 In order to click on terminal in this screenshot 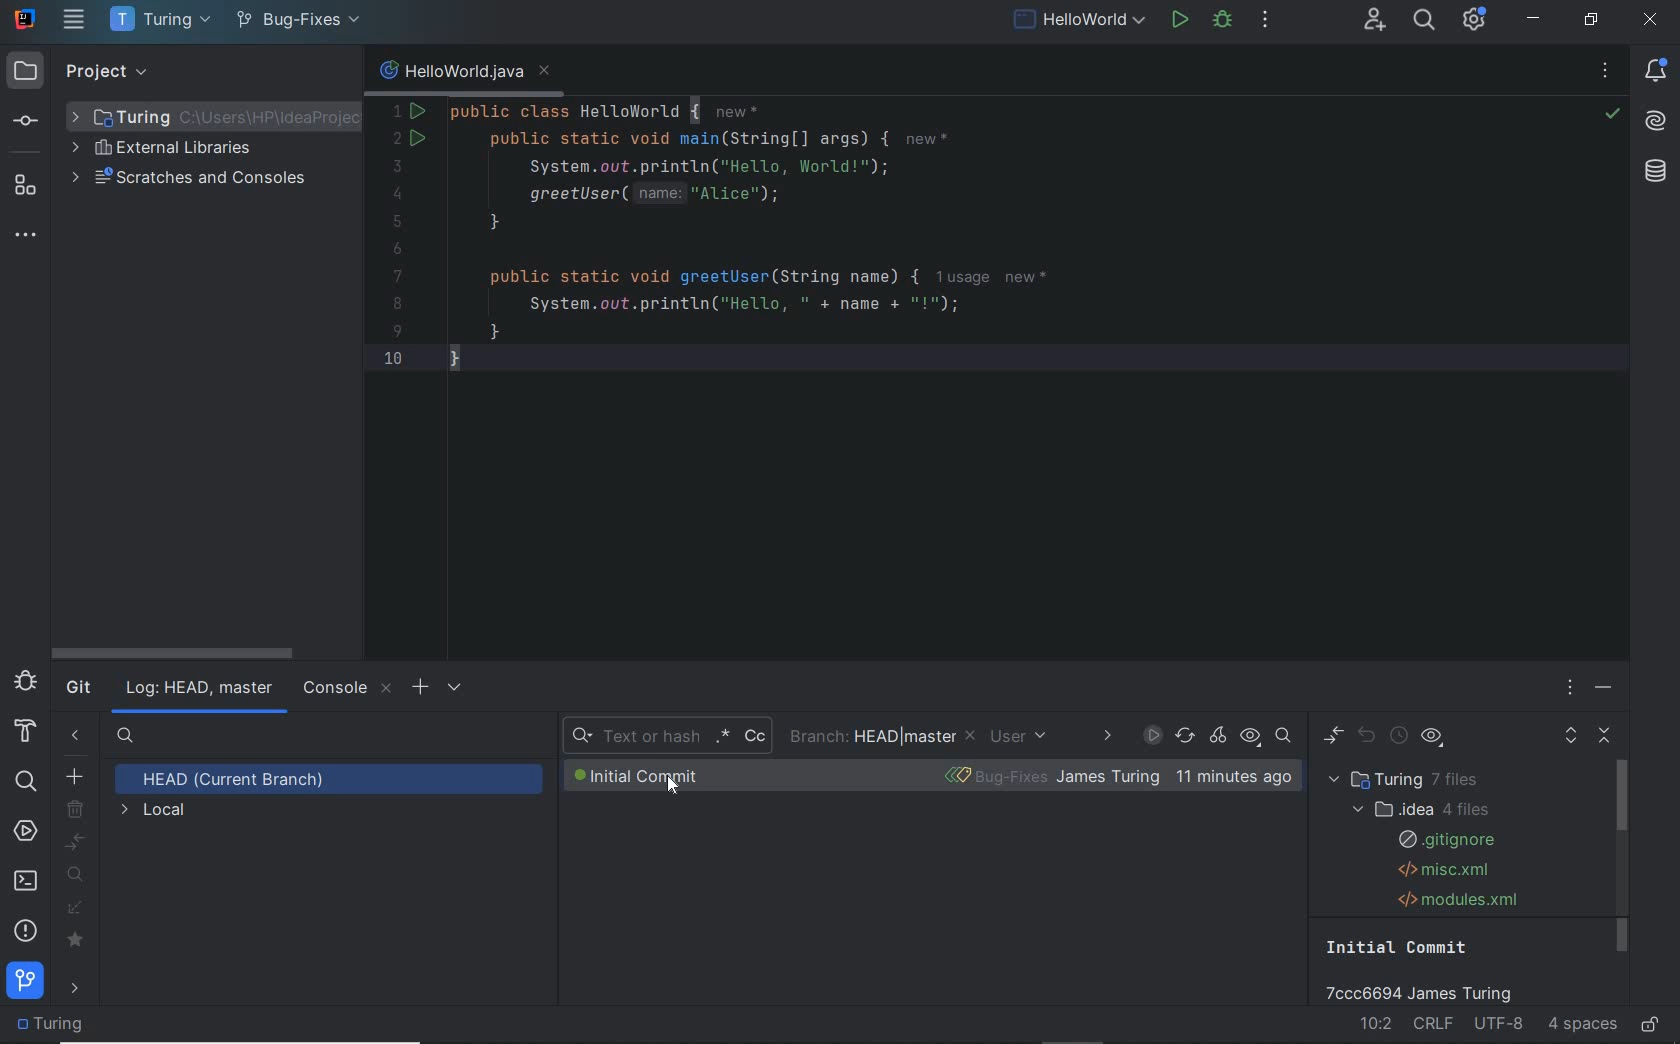, I will do `click(27, 881)`.